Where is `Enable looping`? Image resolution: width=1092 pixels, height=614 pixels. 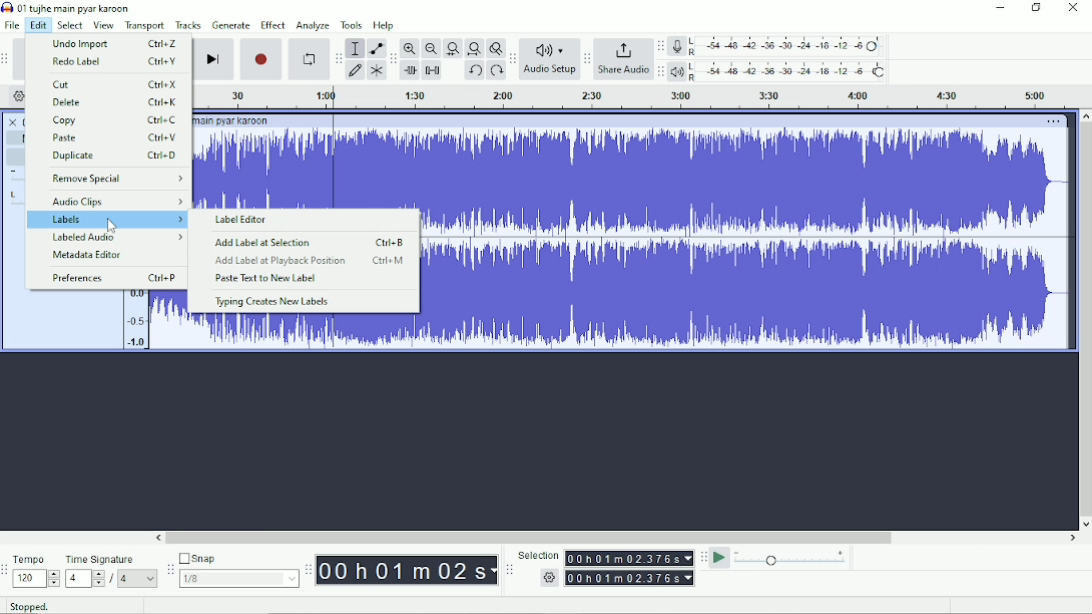 Enable looping is located at coordinates (309, 58).